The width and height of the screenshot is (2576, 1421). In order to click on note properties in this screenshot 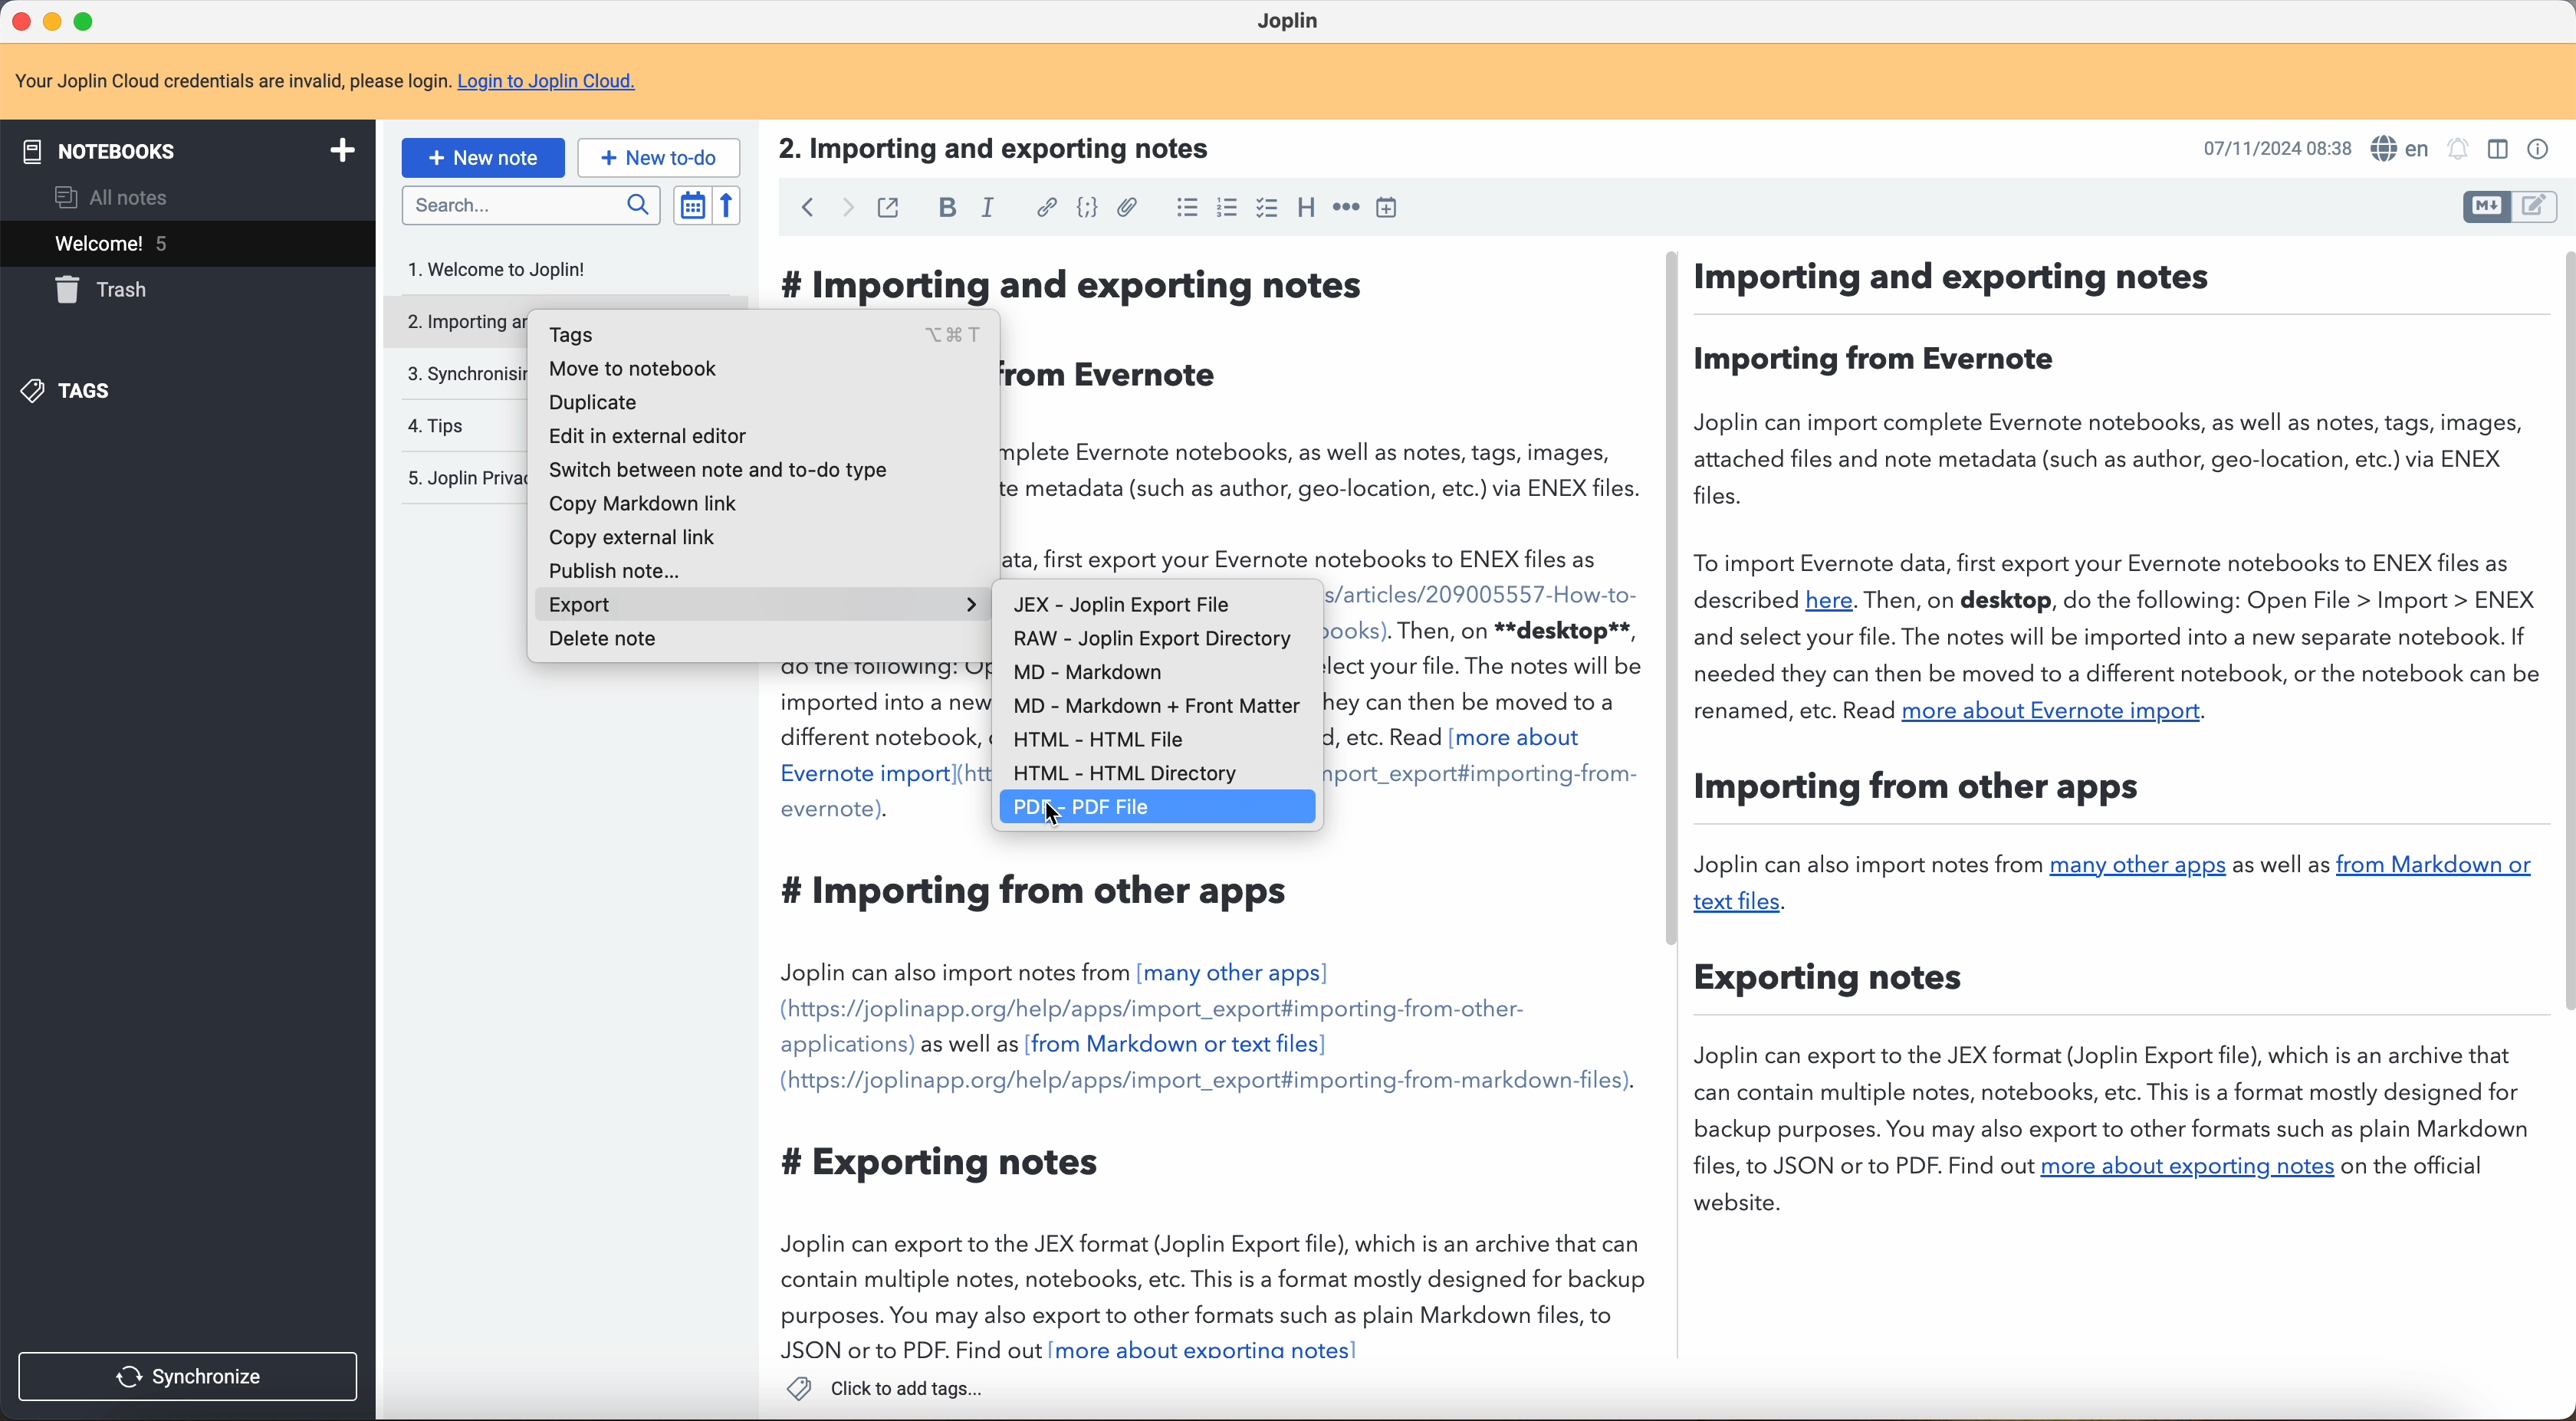, I will do `click(2539, 147)`.